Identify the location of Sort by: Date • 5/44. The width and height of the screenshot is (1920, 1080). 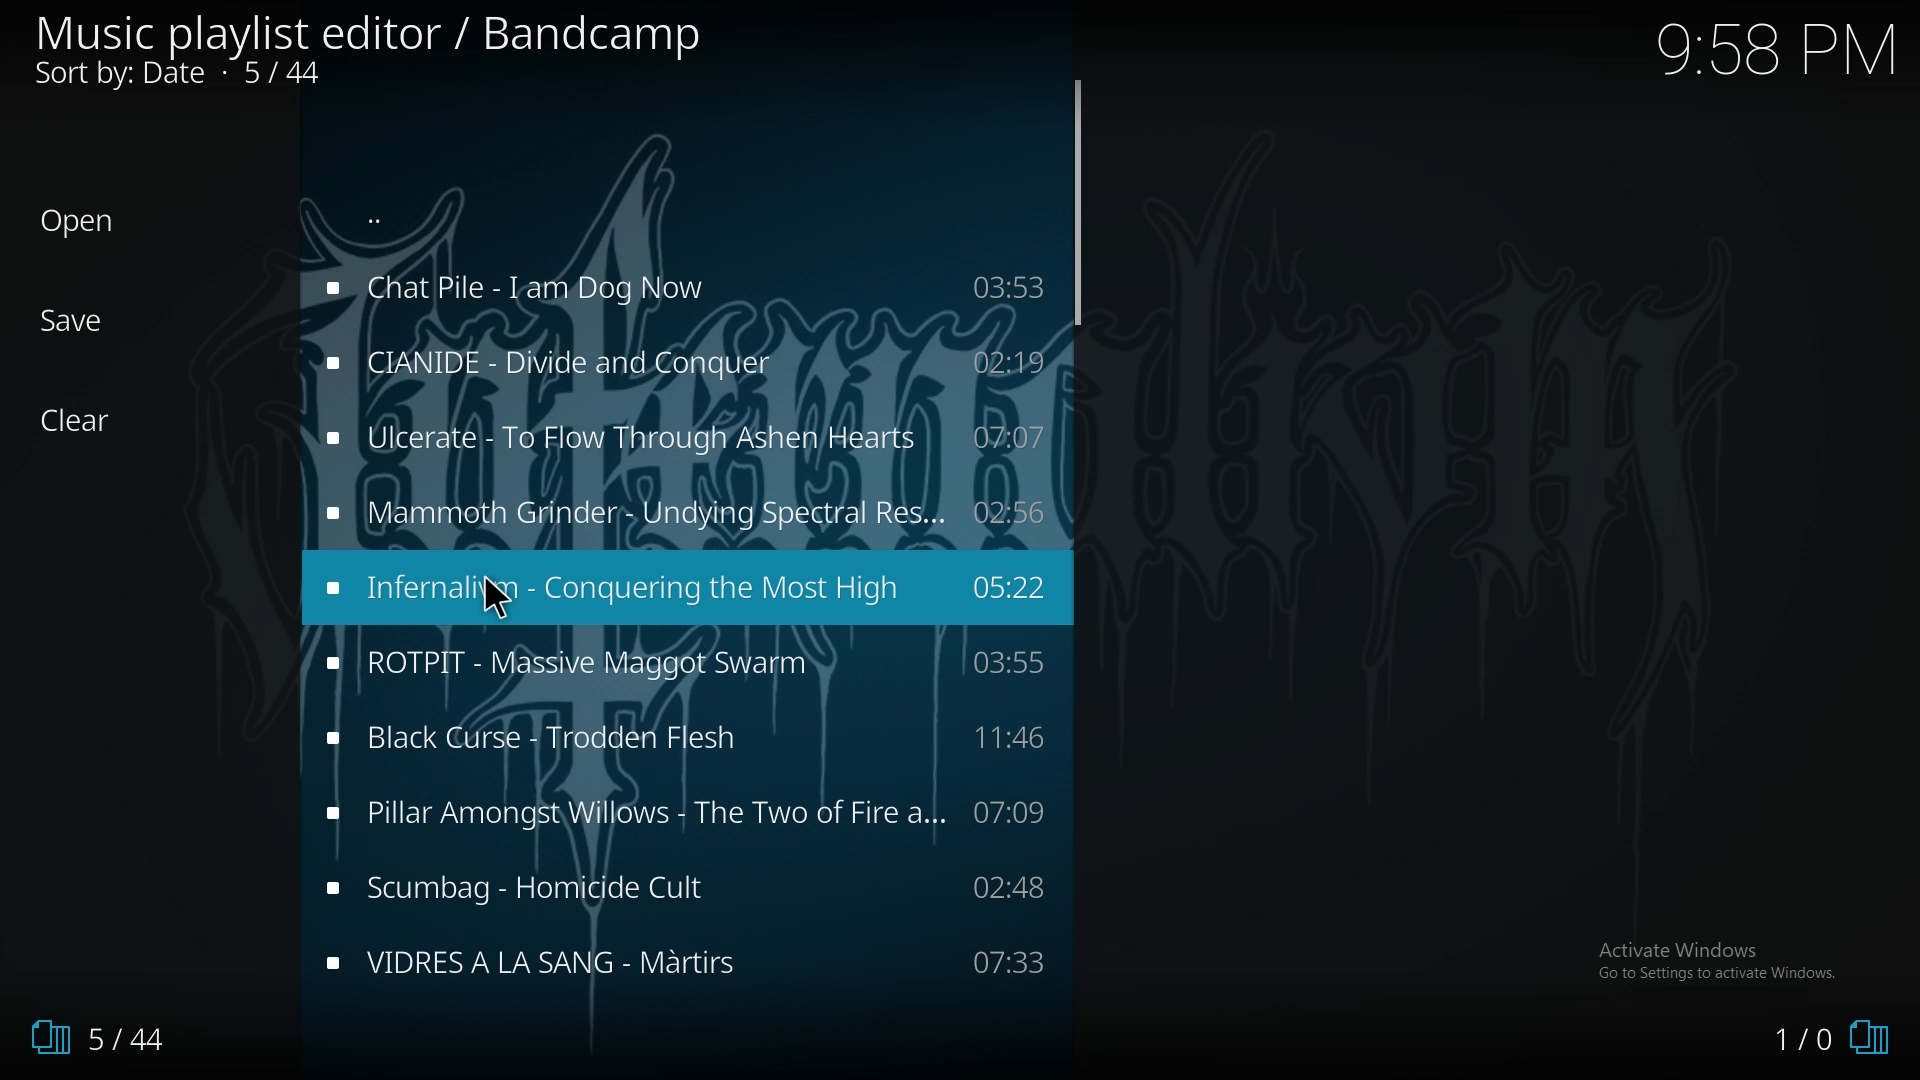
(212, 76).